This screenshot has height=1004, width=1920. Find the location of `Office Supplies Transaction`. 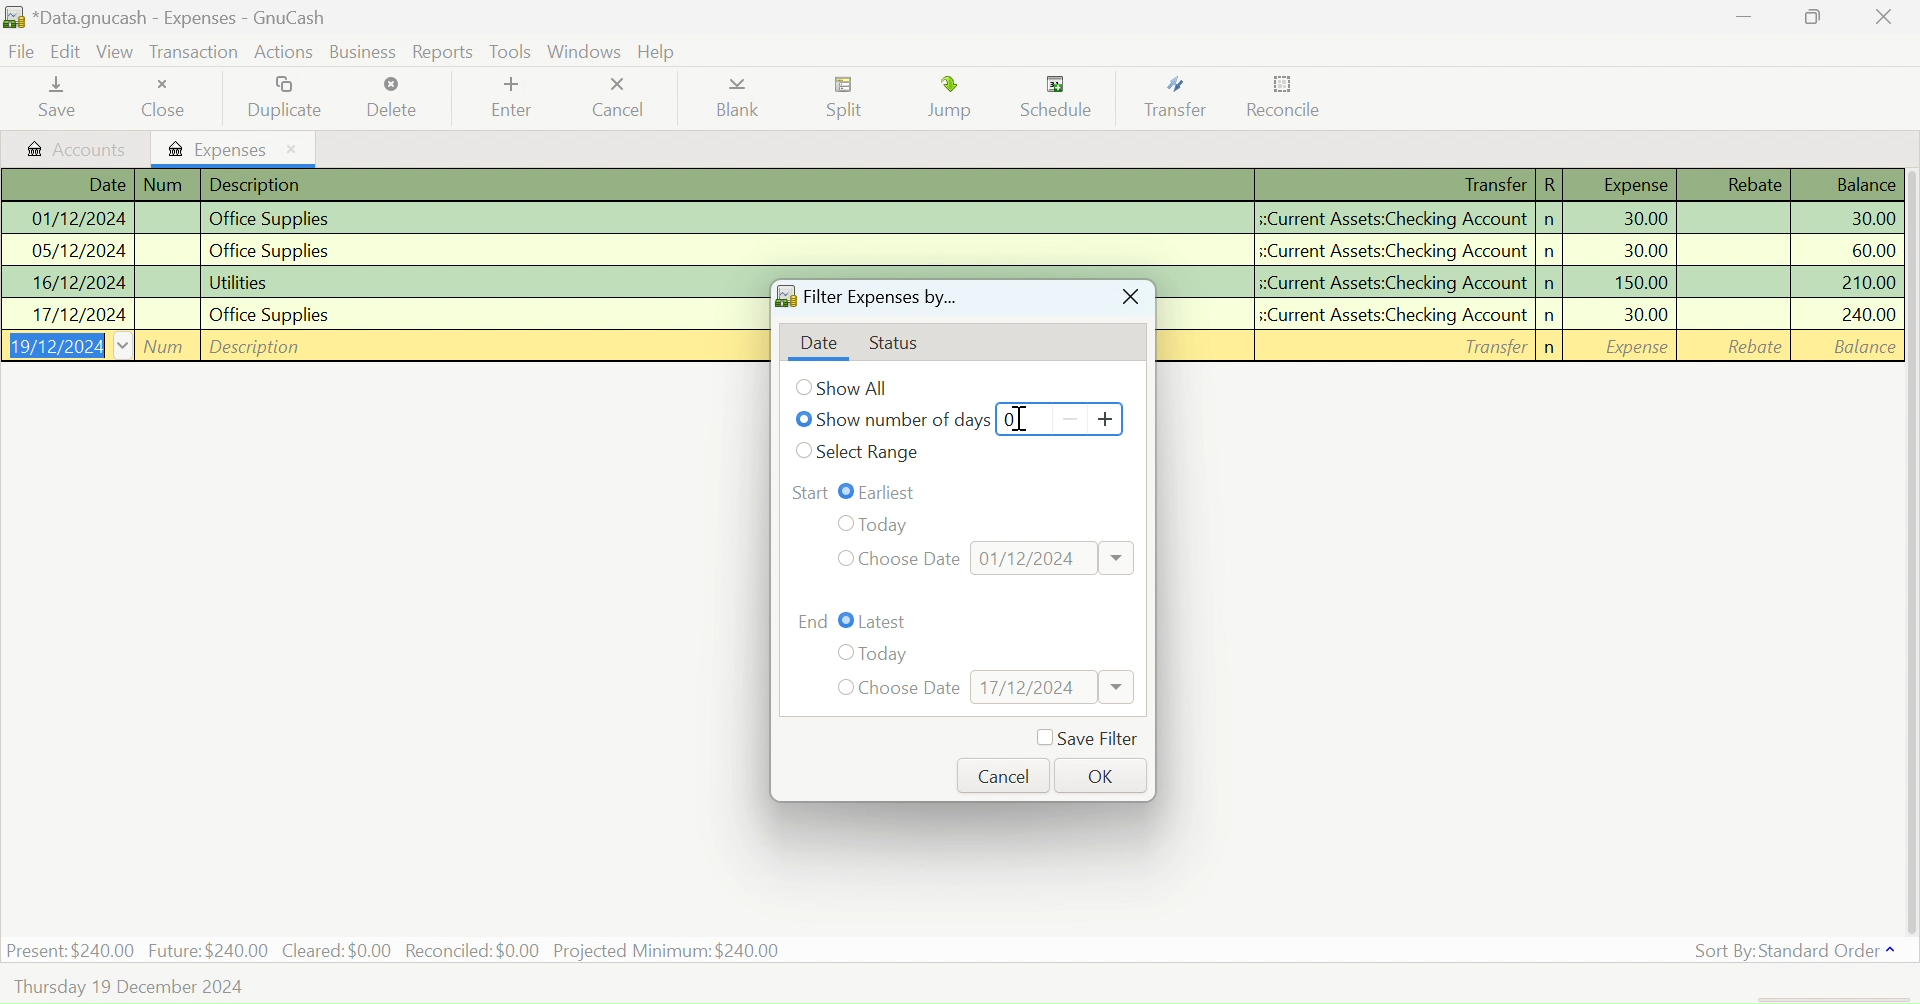

Office Supplies Transaction is located at coordinates (950, 219).